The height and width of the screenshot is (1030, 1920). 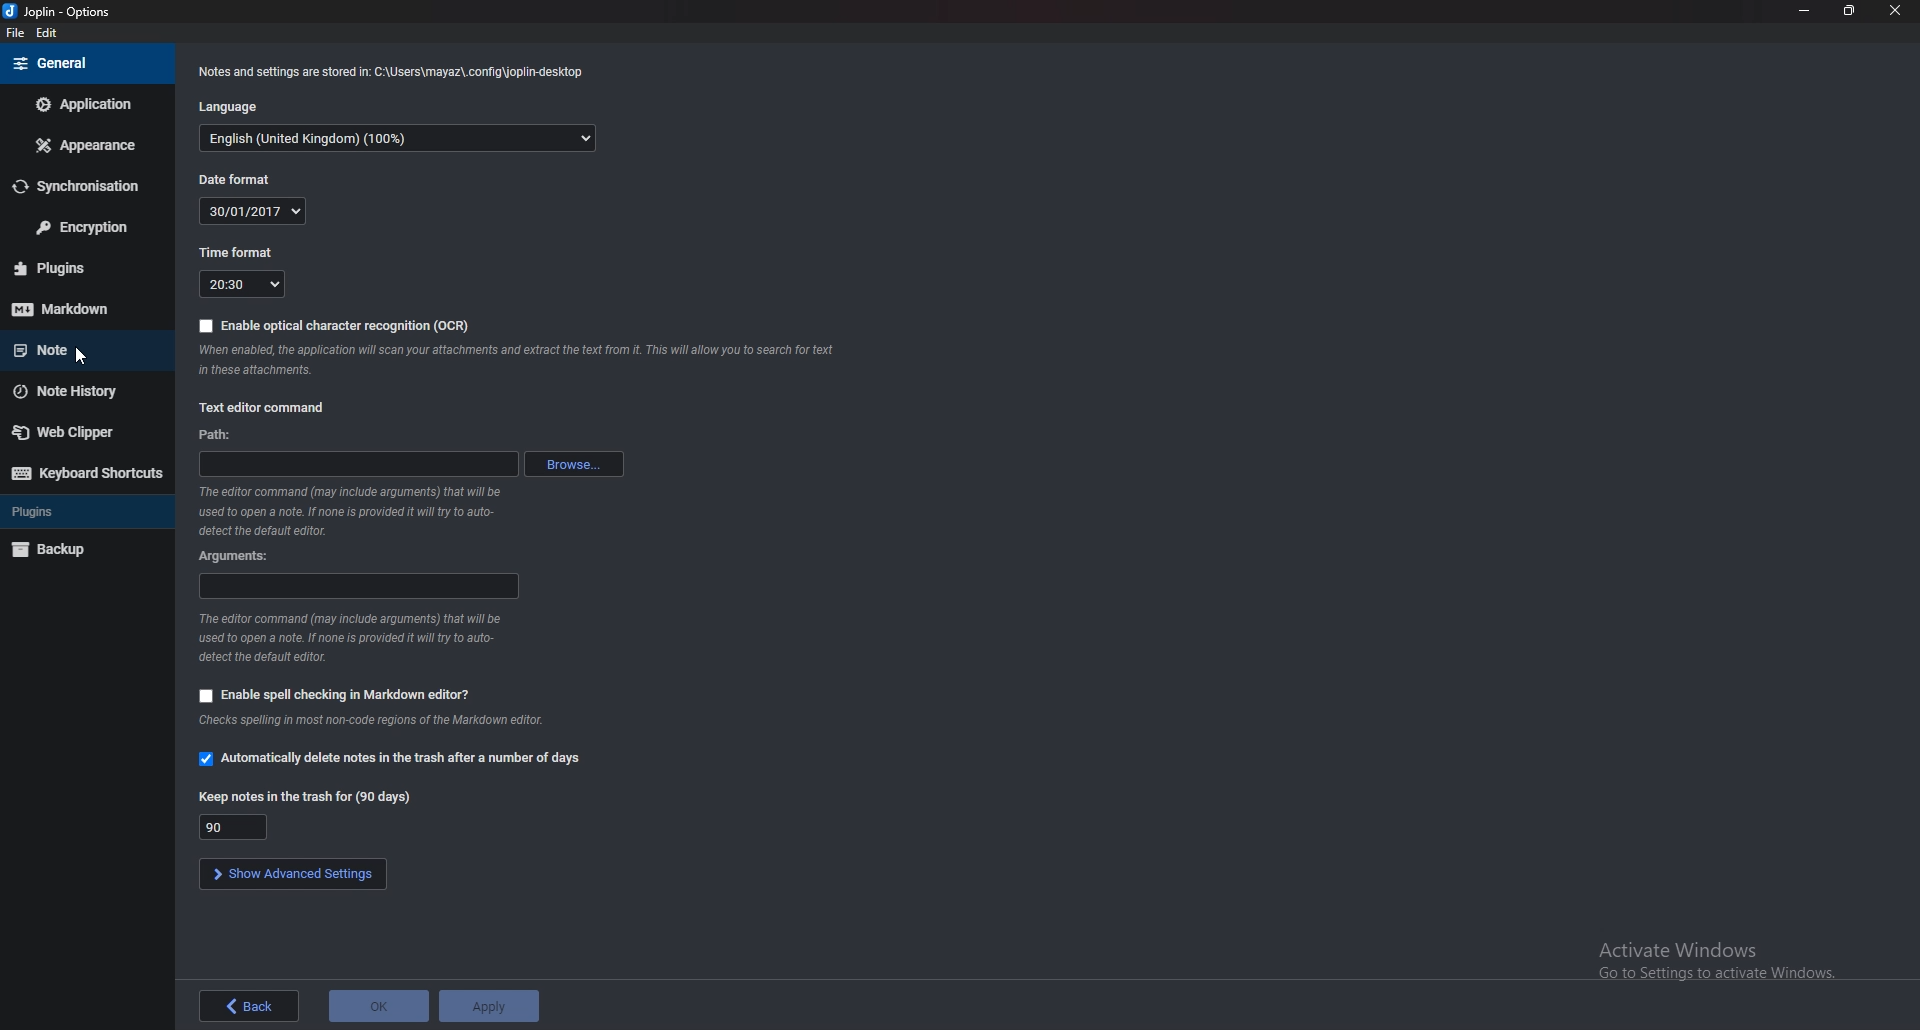 What do you see at coordinates (84, 187) in the screenshot?
I see `Synchronization` at bounding box center [84, 187].